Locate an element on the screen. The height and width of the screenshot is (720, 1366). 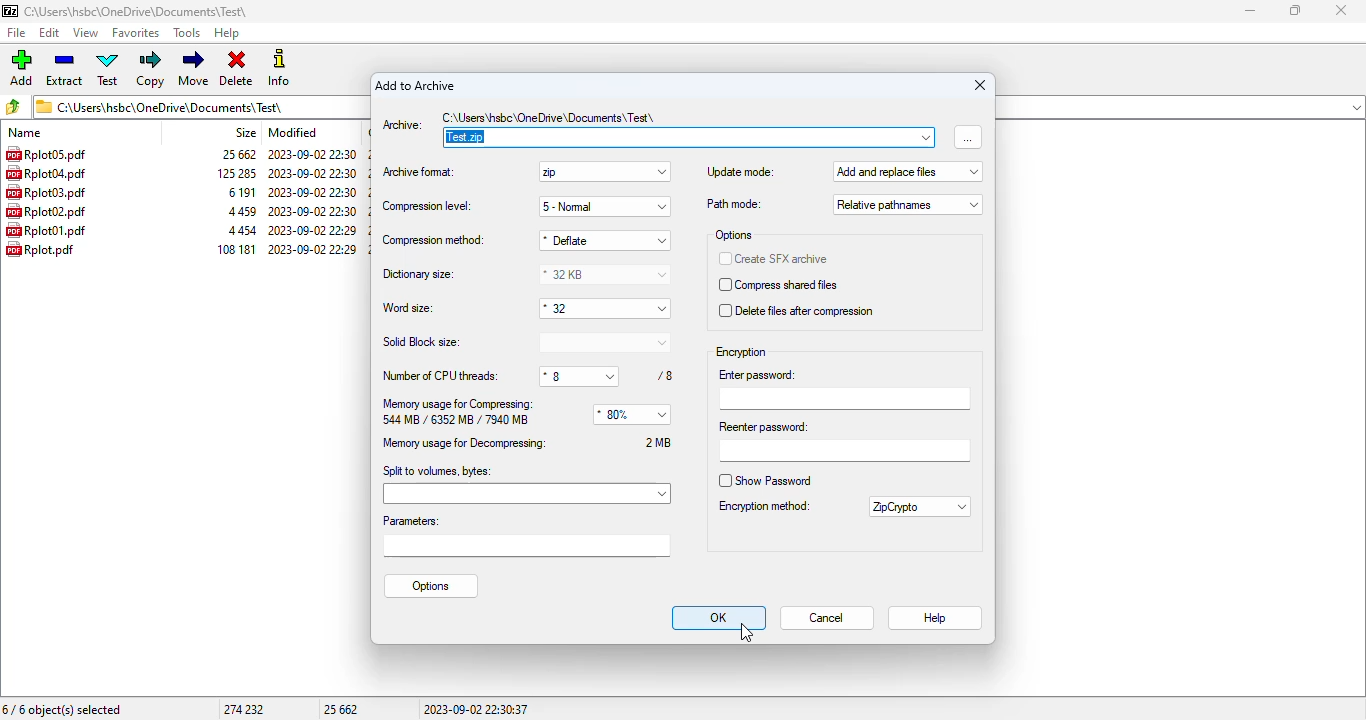
Hotkey (CTRL+A) on selected file is located at coordinates (48, 154).